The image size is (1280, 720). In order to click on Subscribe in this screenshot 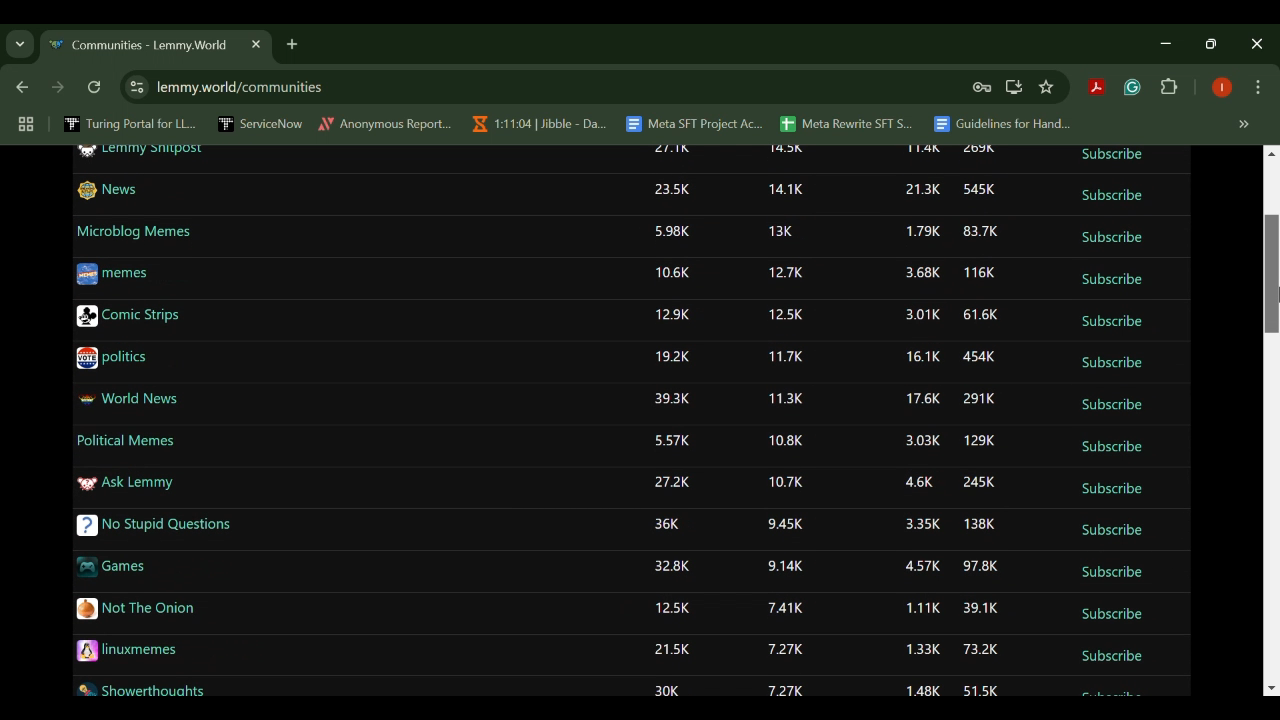, I will do `click(1110, 156)`.